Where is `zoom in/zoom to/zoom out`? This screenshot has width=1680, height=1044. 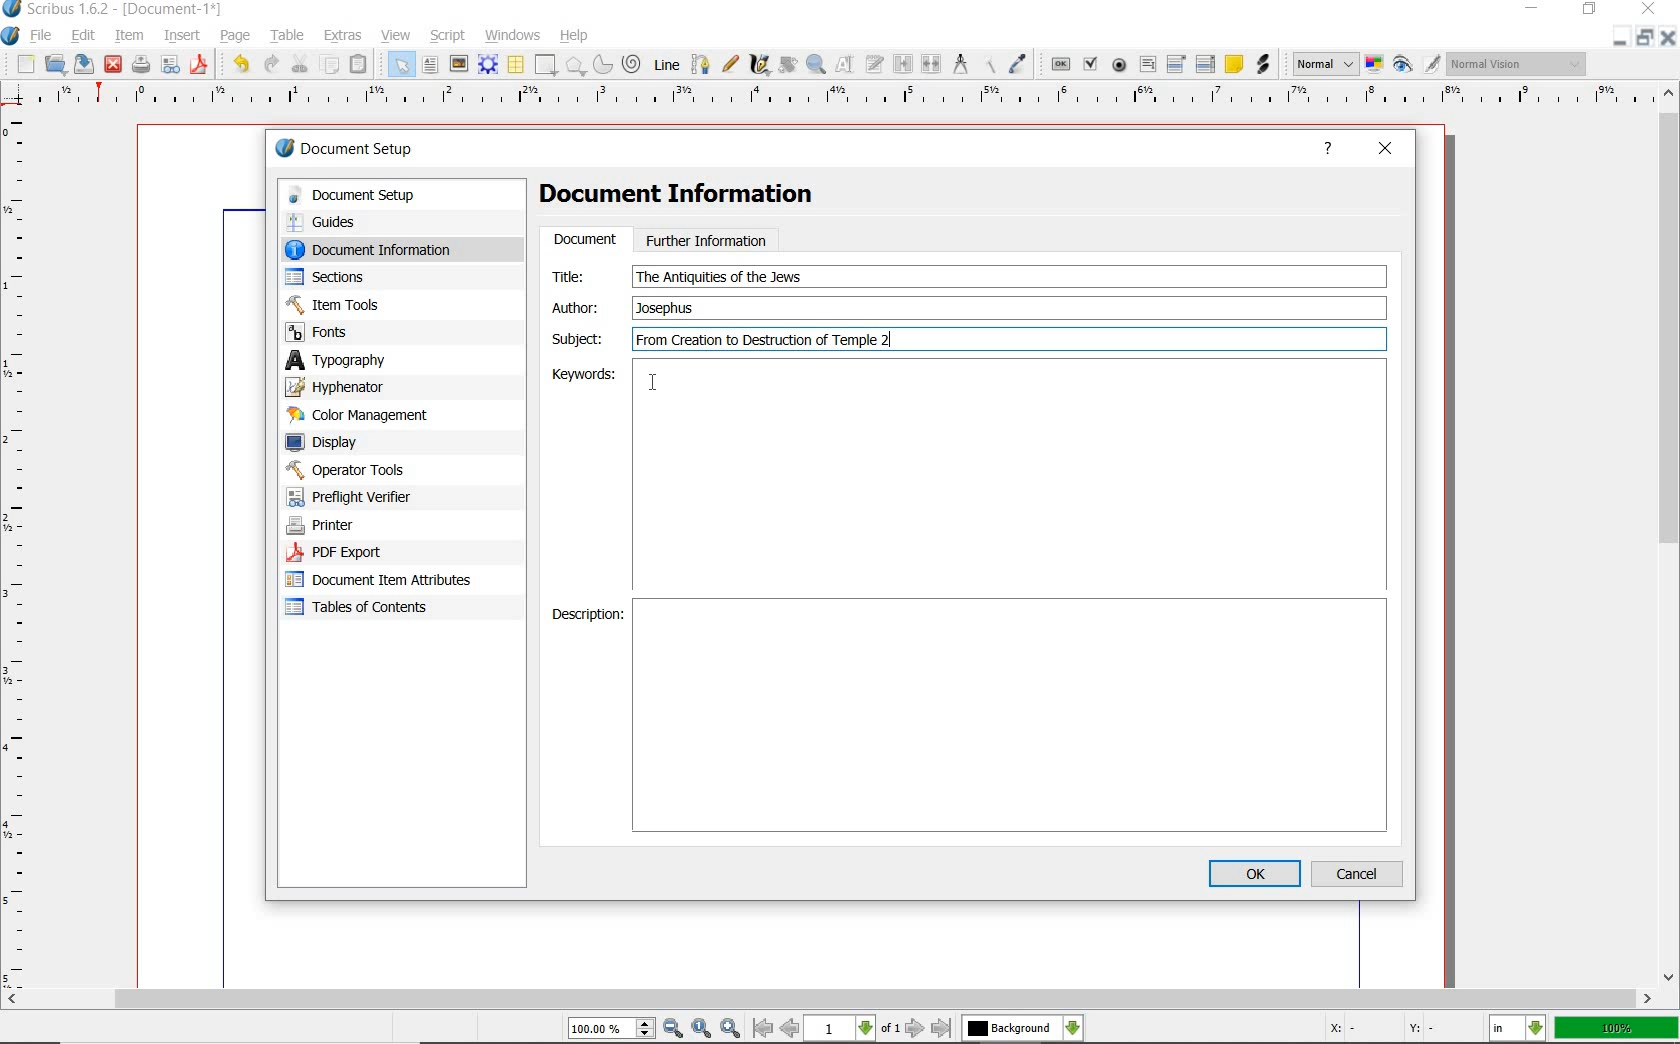 zoom in/zoom to/zoom out is located at coordinates (657, 1028).